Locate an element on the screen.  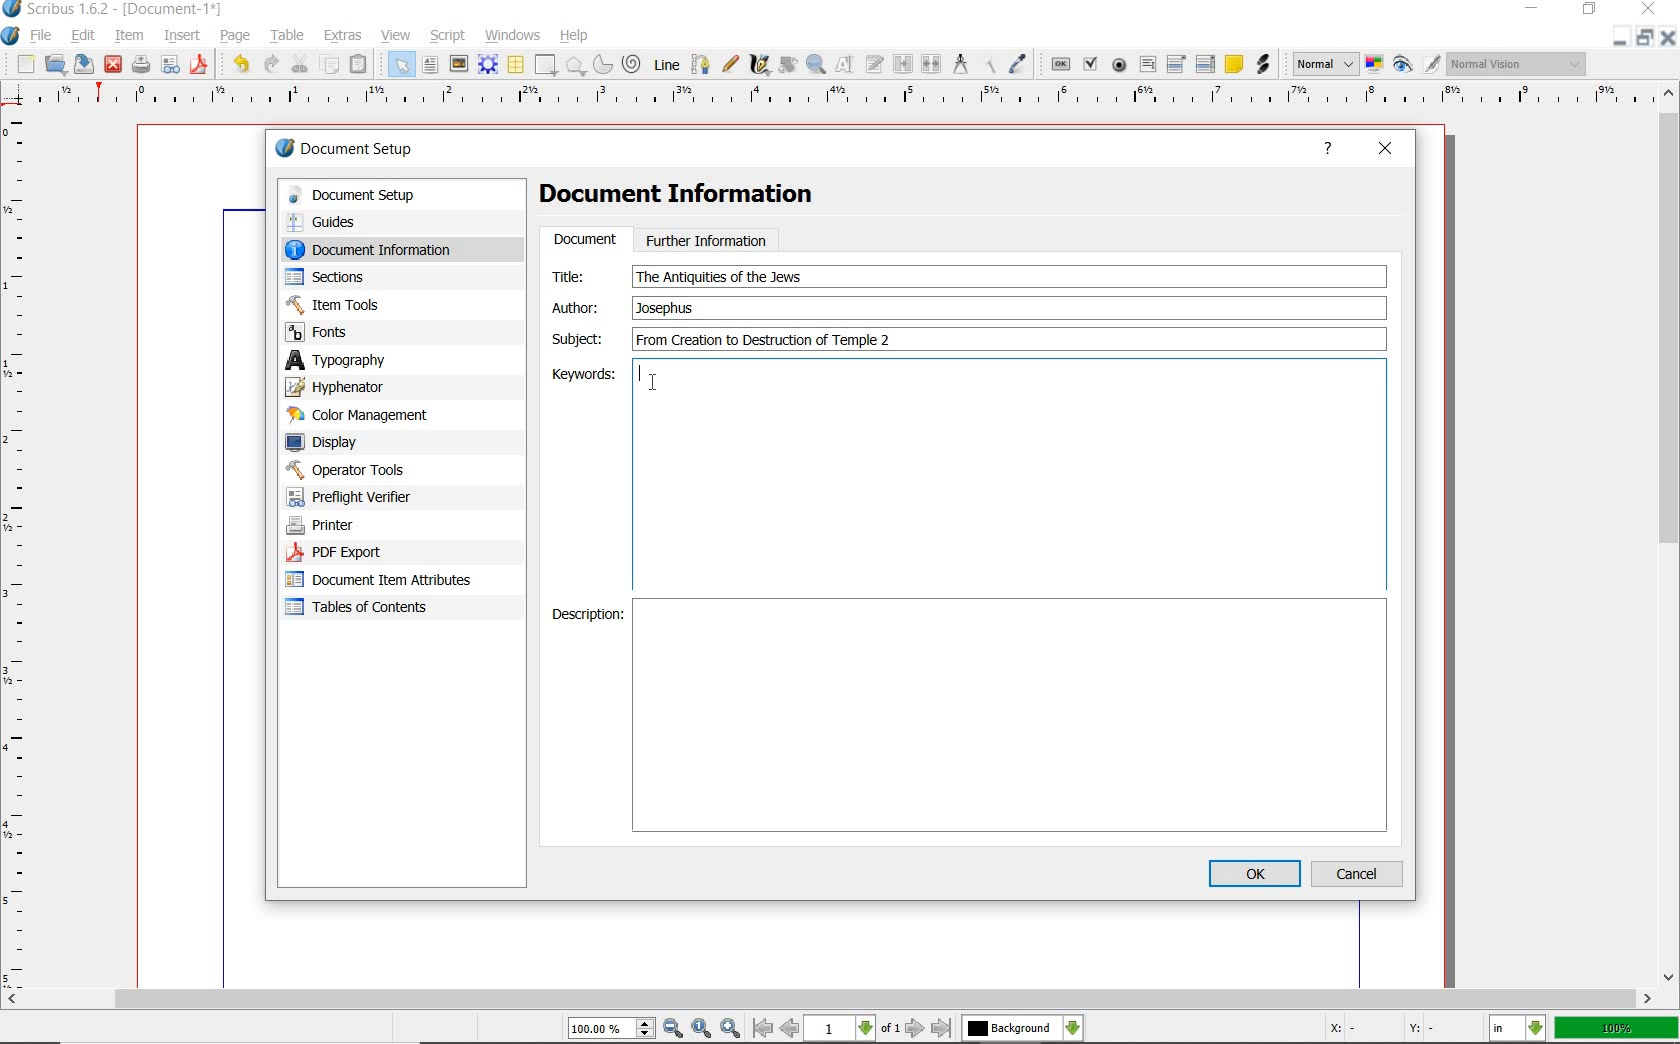
document setup is located at coordinates (346, 148).